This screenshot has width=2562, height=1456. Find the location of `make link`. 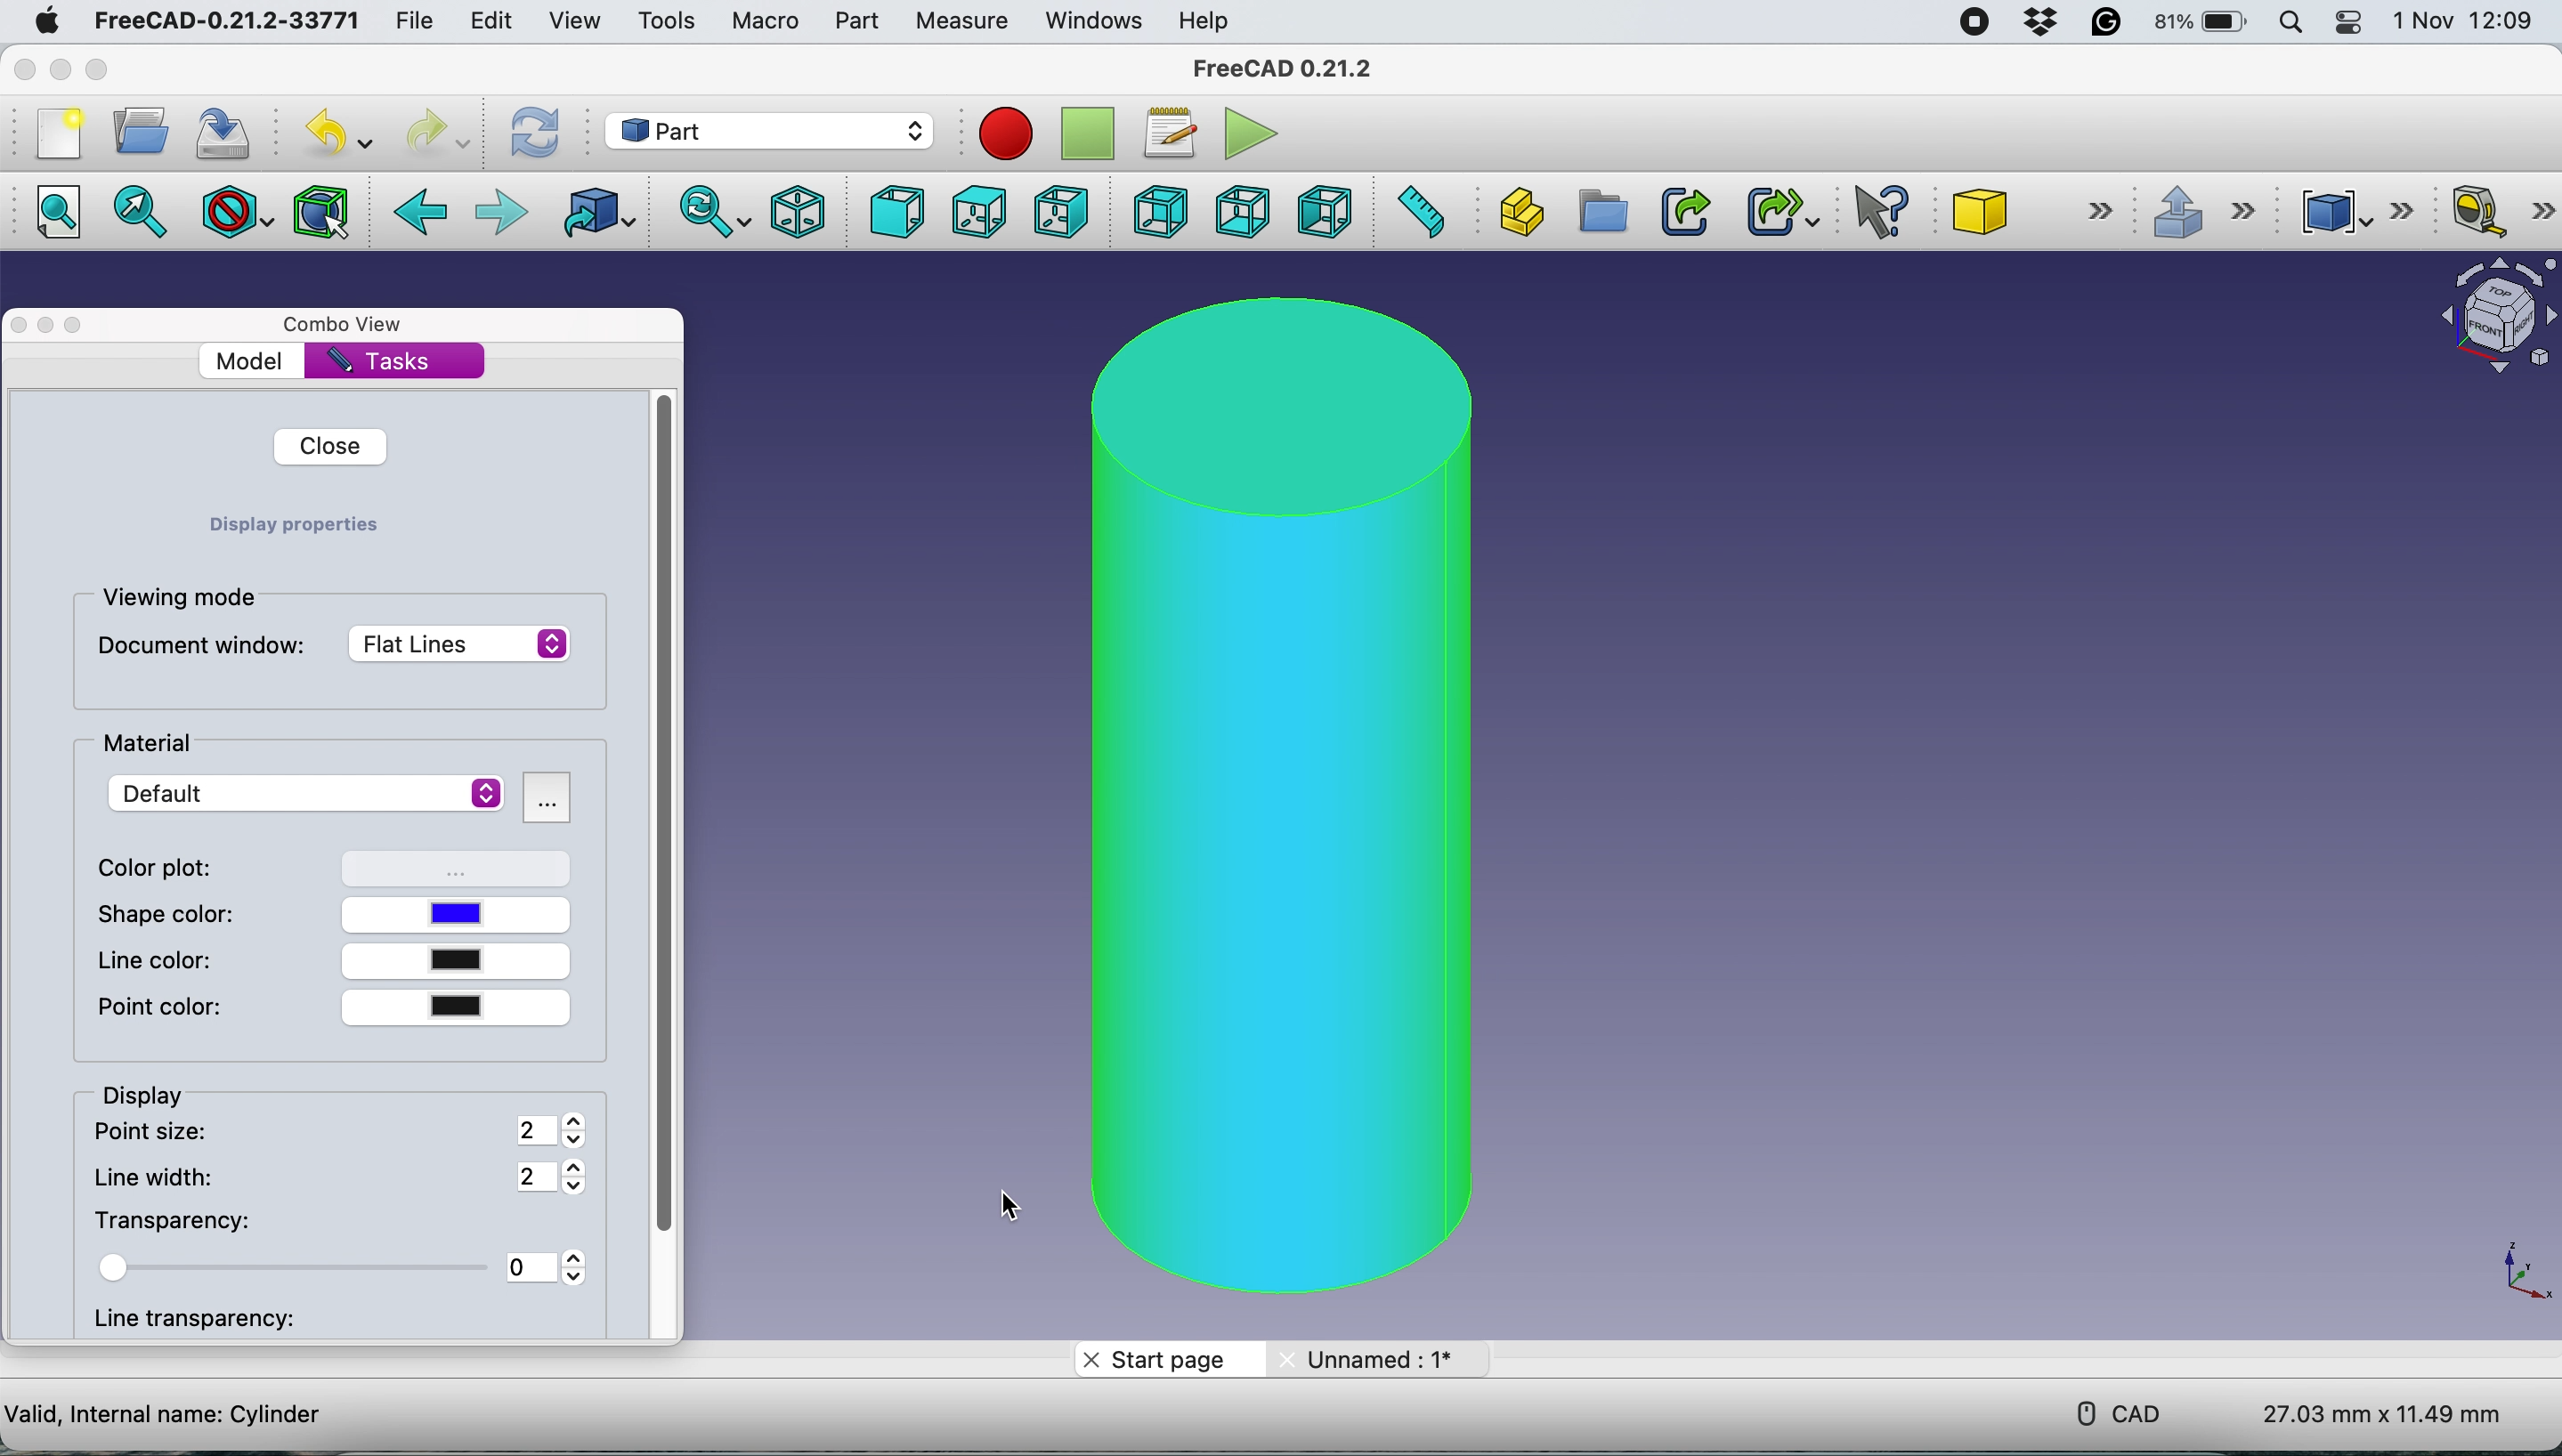

make link is located at coordinates (1685, 214).